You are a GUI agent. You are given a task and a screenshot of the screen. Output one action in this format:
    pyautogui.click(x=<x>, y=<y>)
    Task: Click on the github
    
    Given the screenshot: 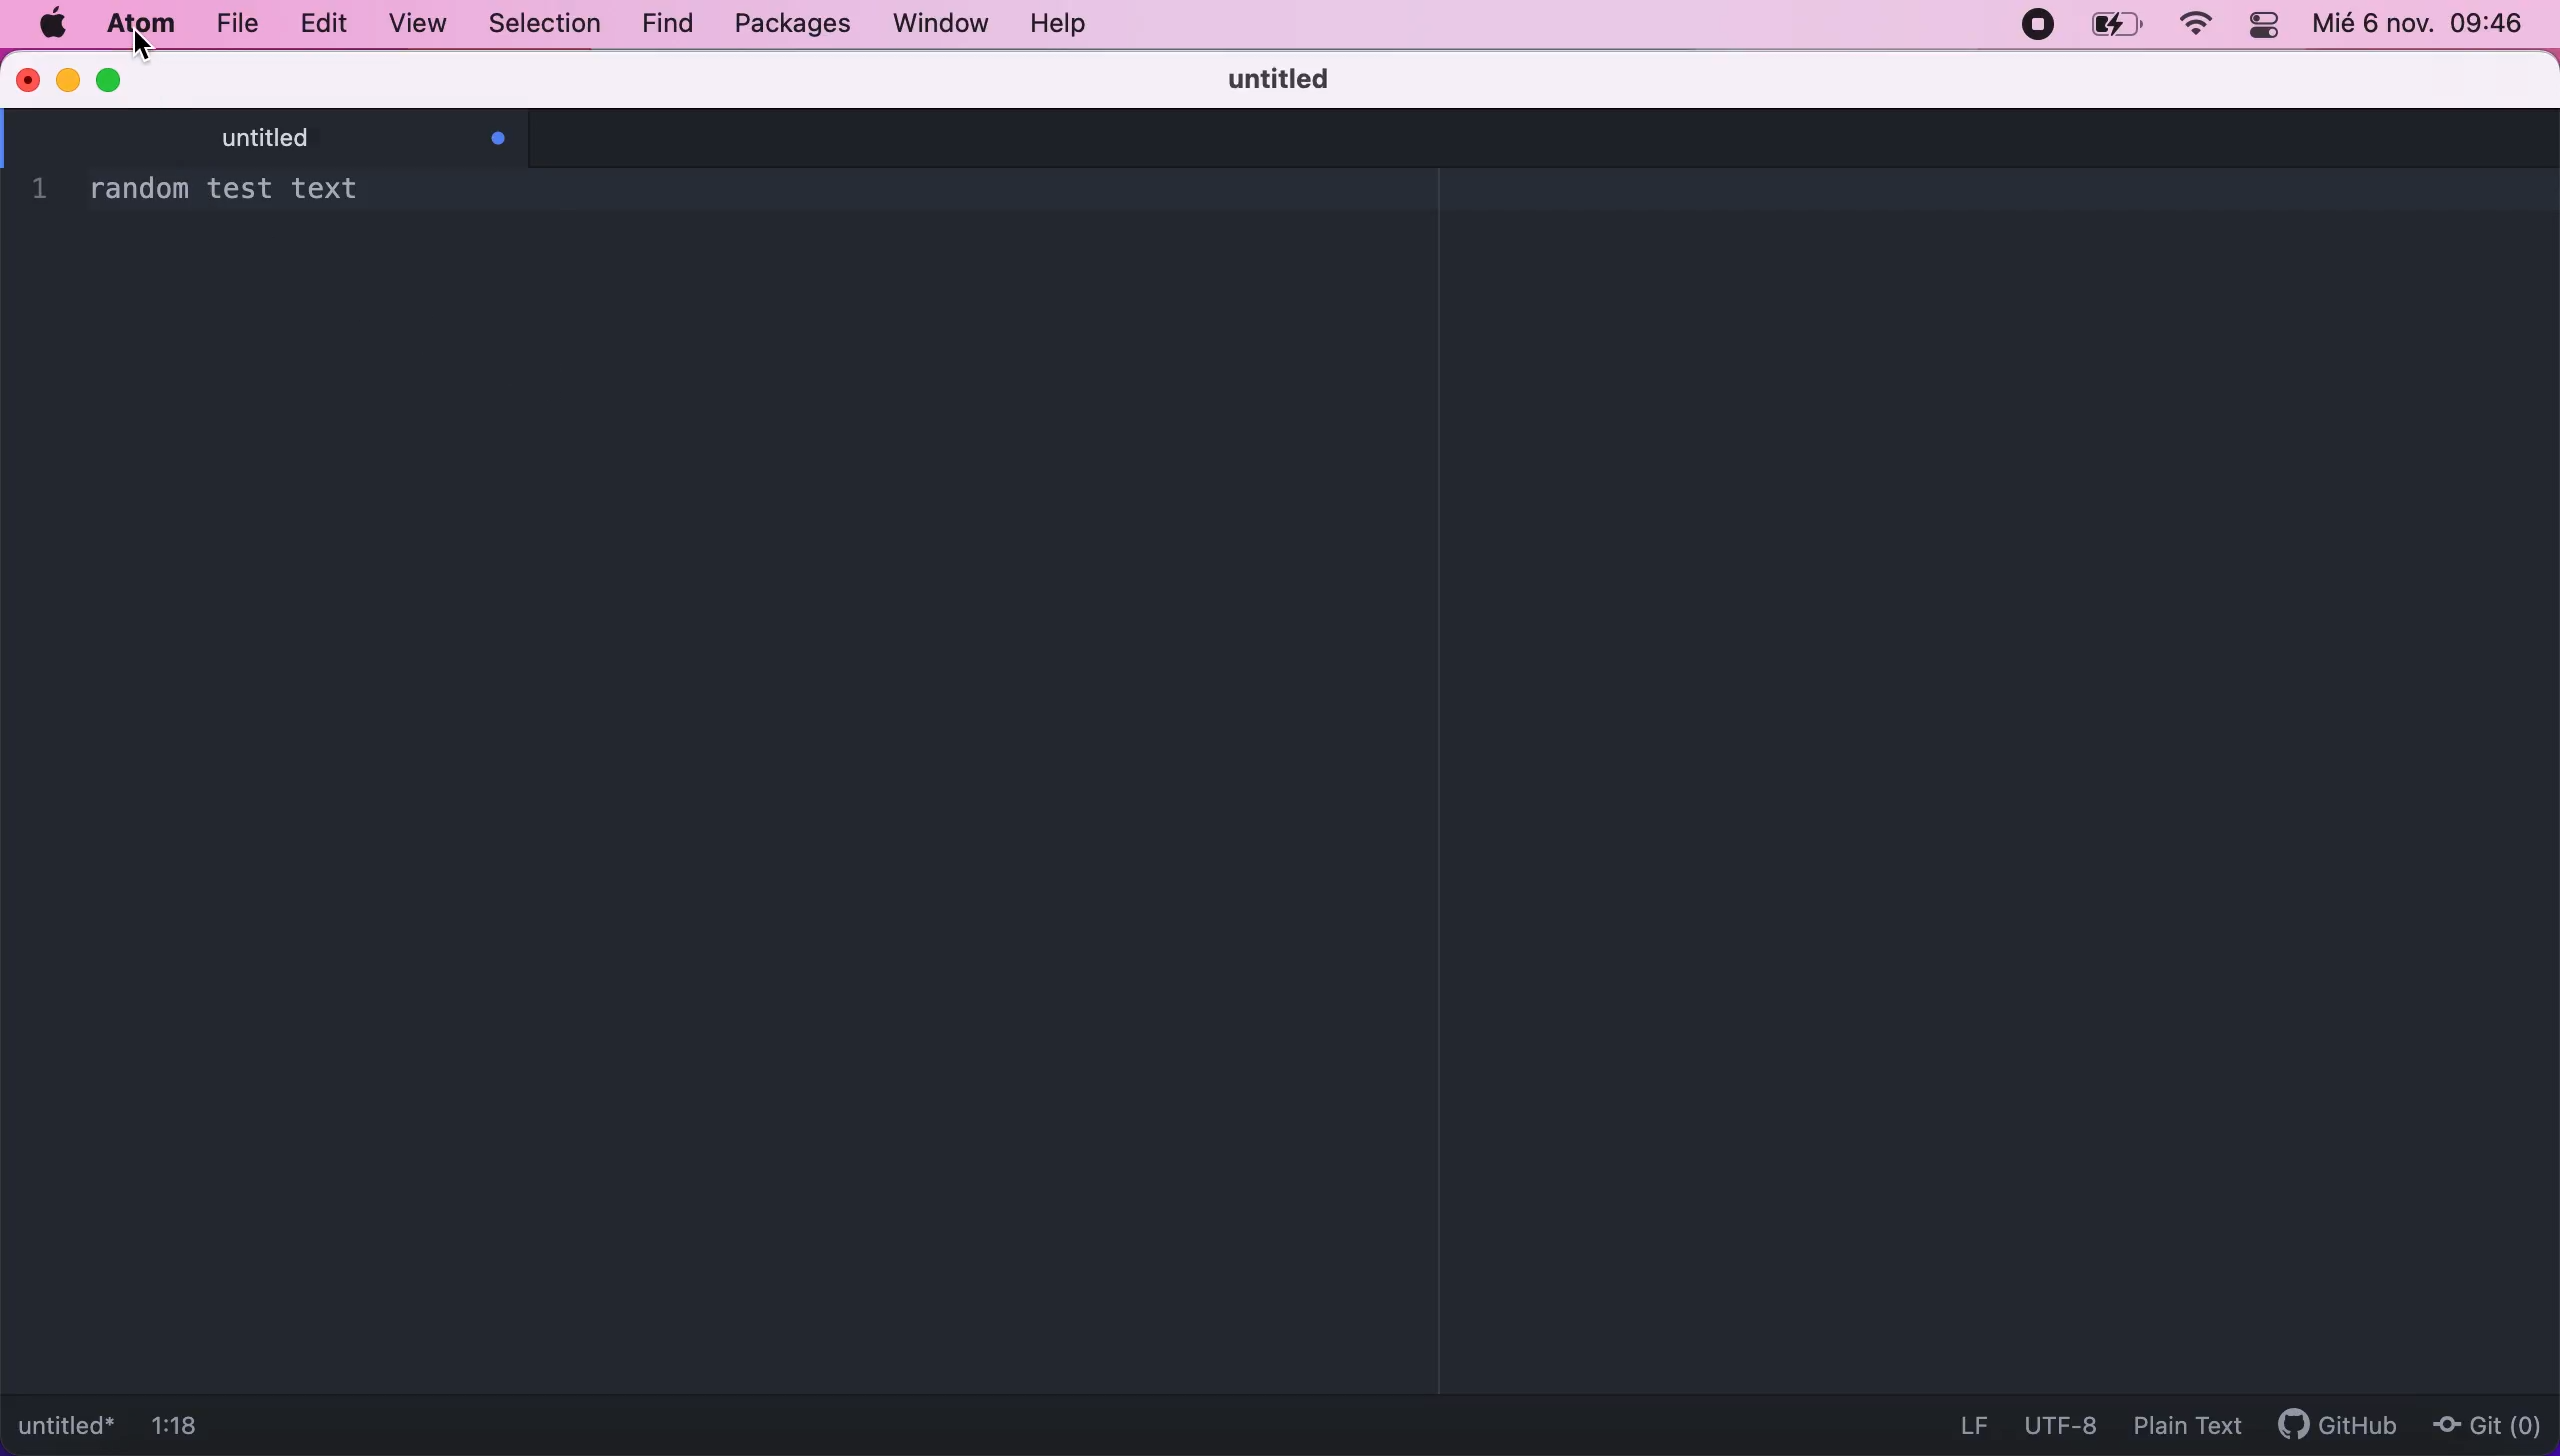 What is the action you would take?
    pyautogui.click(x=2346, y=1424)
    